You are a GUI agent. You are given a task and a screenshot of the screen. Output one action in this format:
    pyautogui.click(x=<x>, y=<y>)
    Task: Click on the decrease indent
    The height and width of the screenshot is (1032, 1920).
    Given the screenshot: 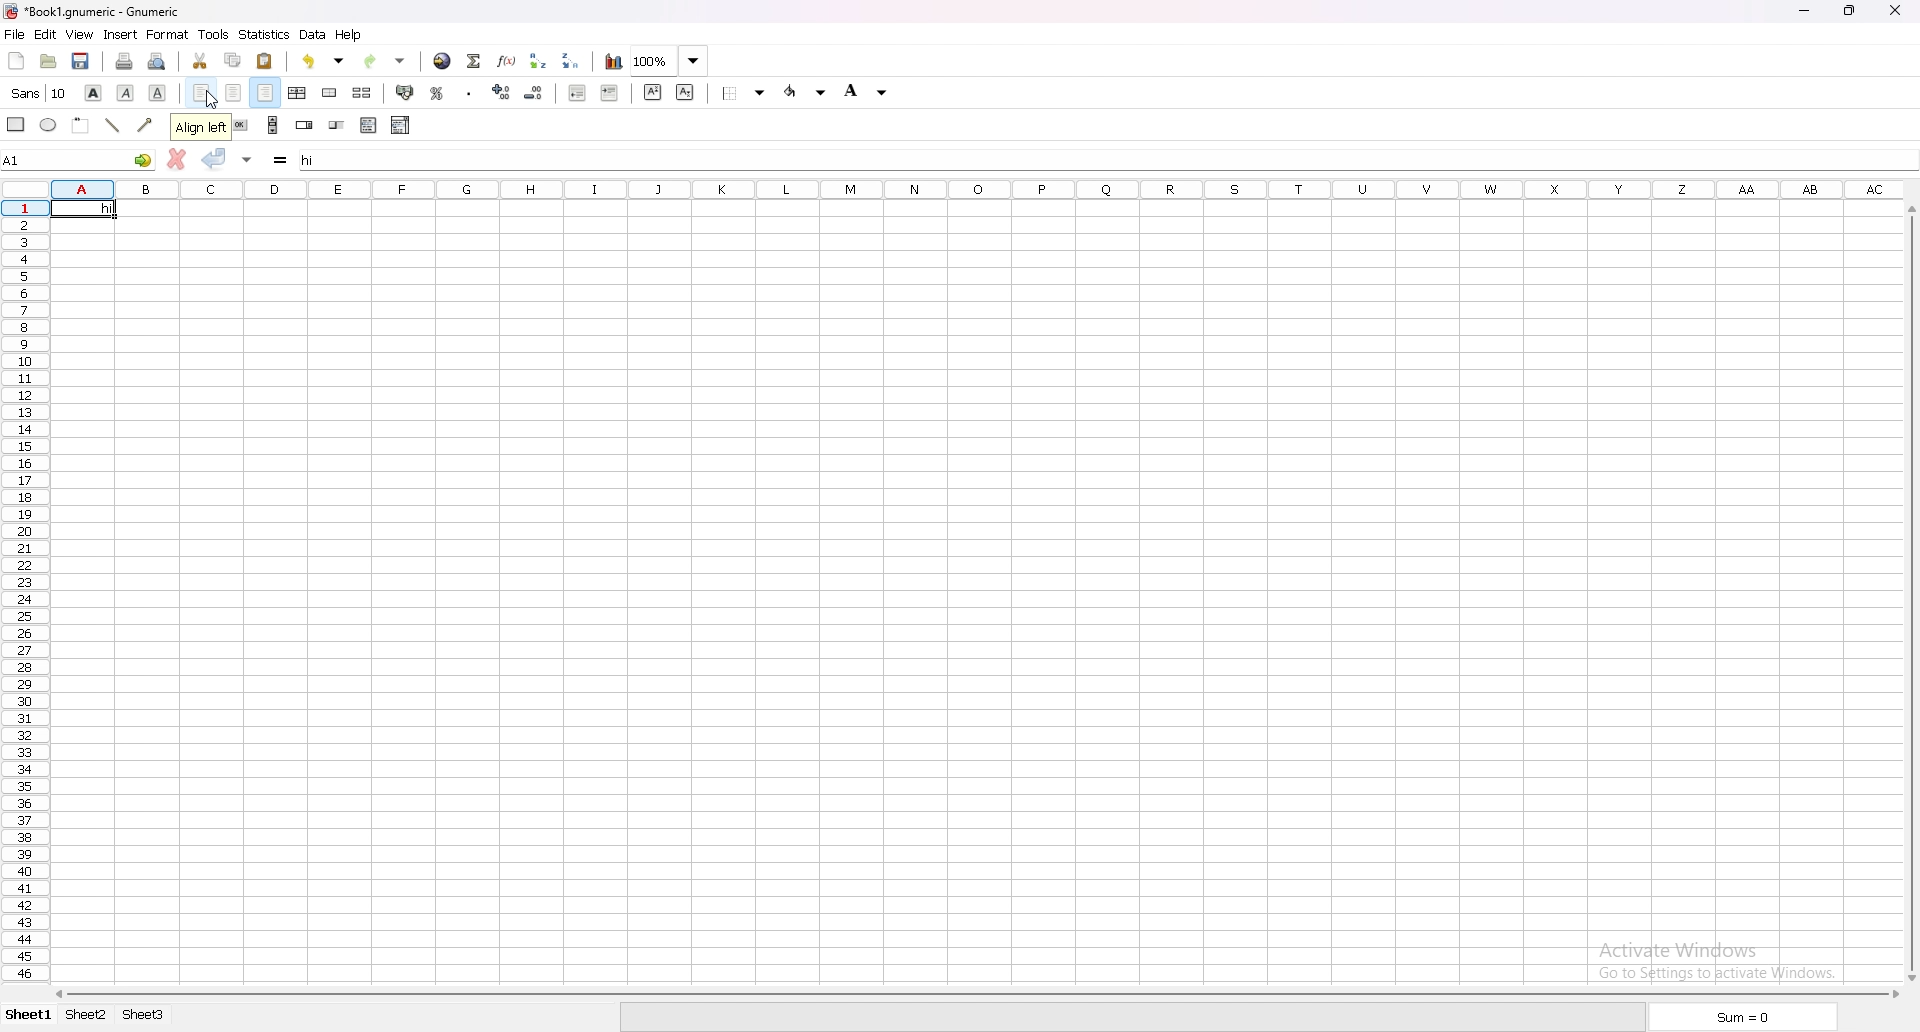 What is the action you would take?
    pyautogui.click(x=579, y=91)
    